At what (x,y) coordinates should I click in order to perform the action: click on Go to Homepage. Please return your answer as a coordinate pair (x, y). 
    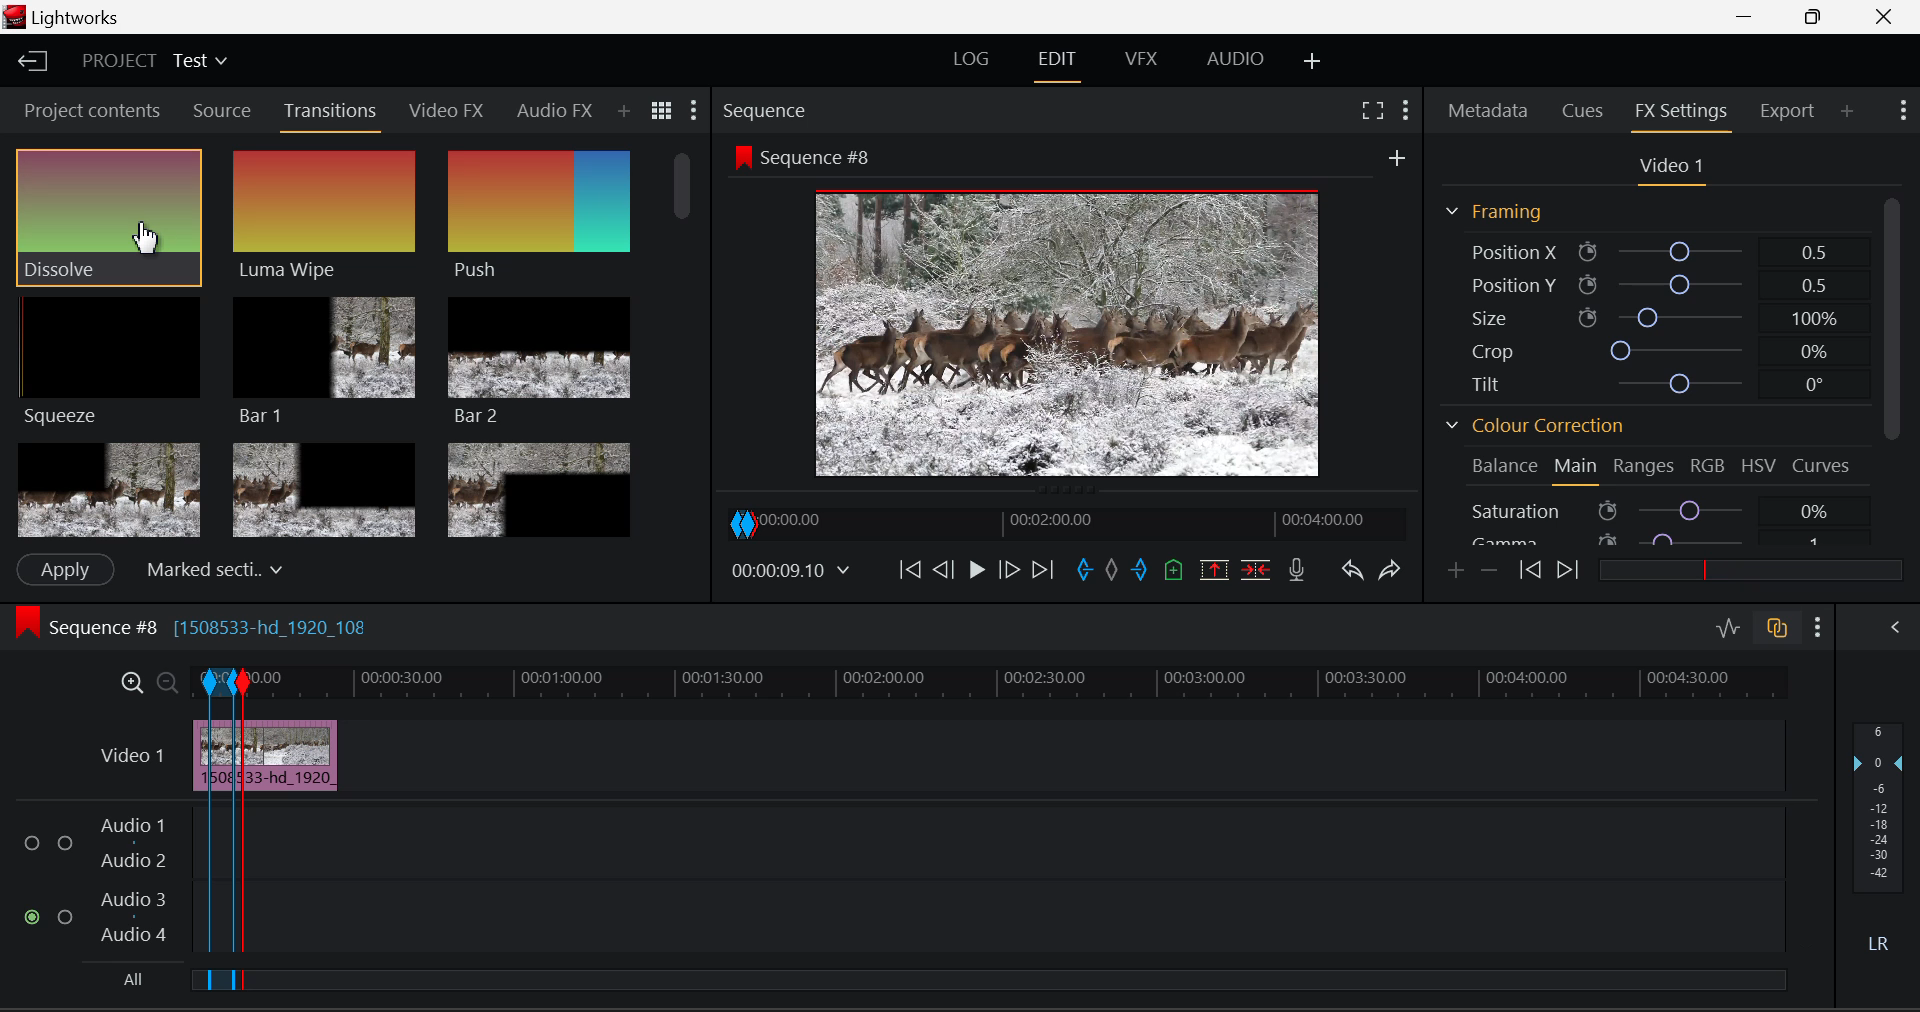
    Looking at the image, I should click on (34, 63).